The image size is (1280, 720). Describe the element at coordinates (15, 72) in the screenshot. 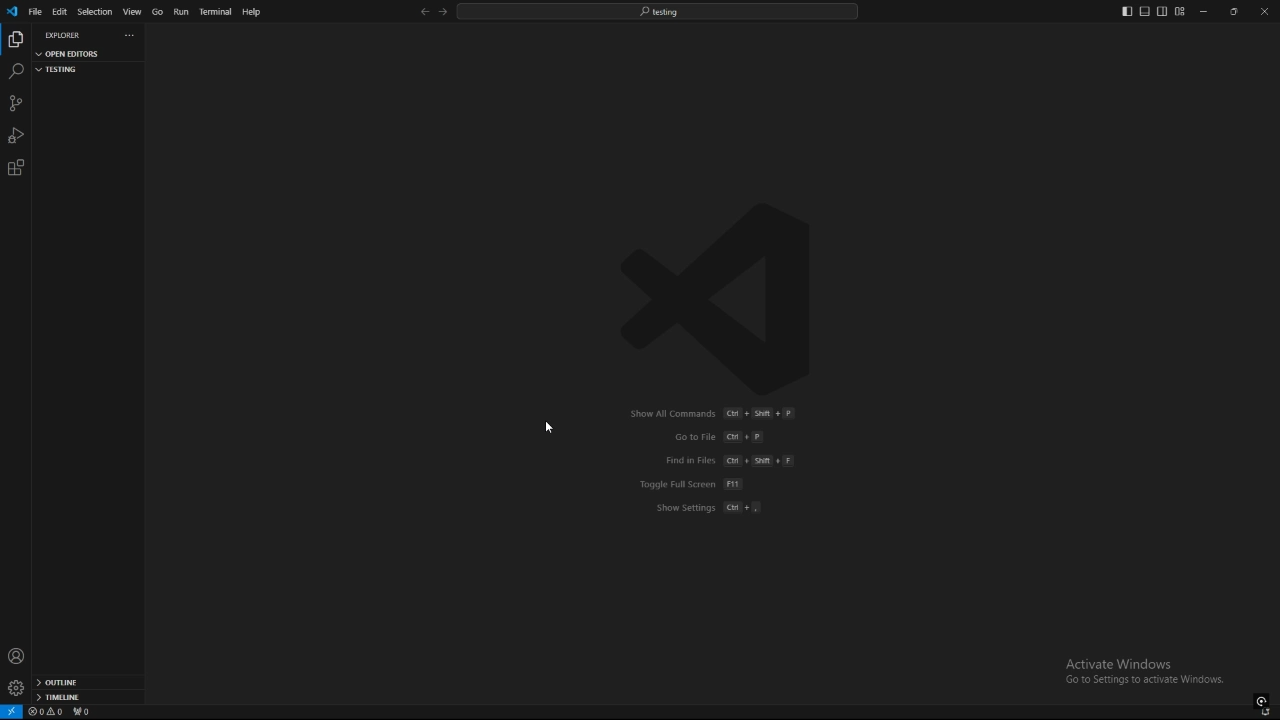

I see `search` at that location.